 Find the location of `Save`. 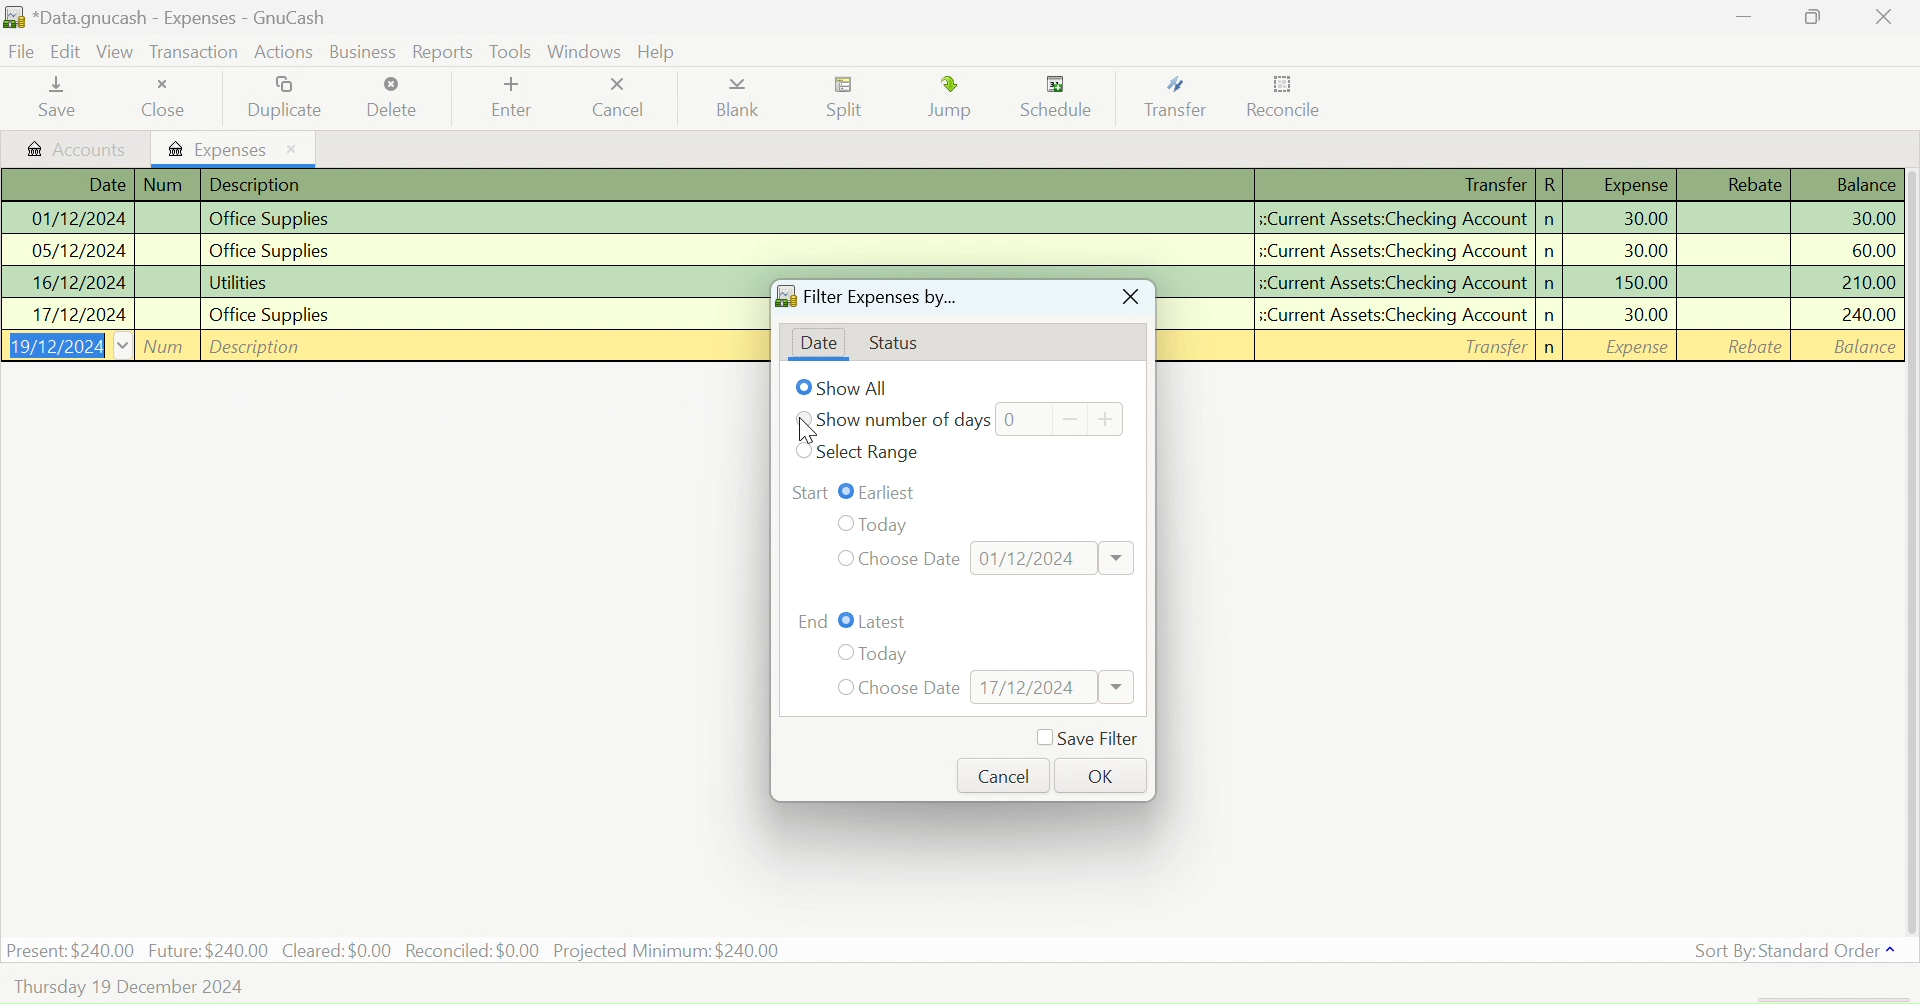

Save is located at coordinates (54, 99).